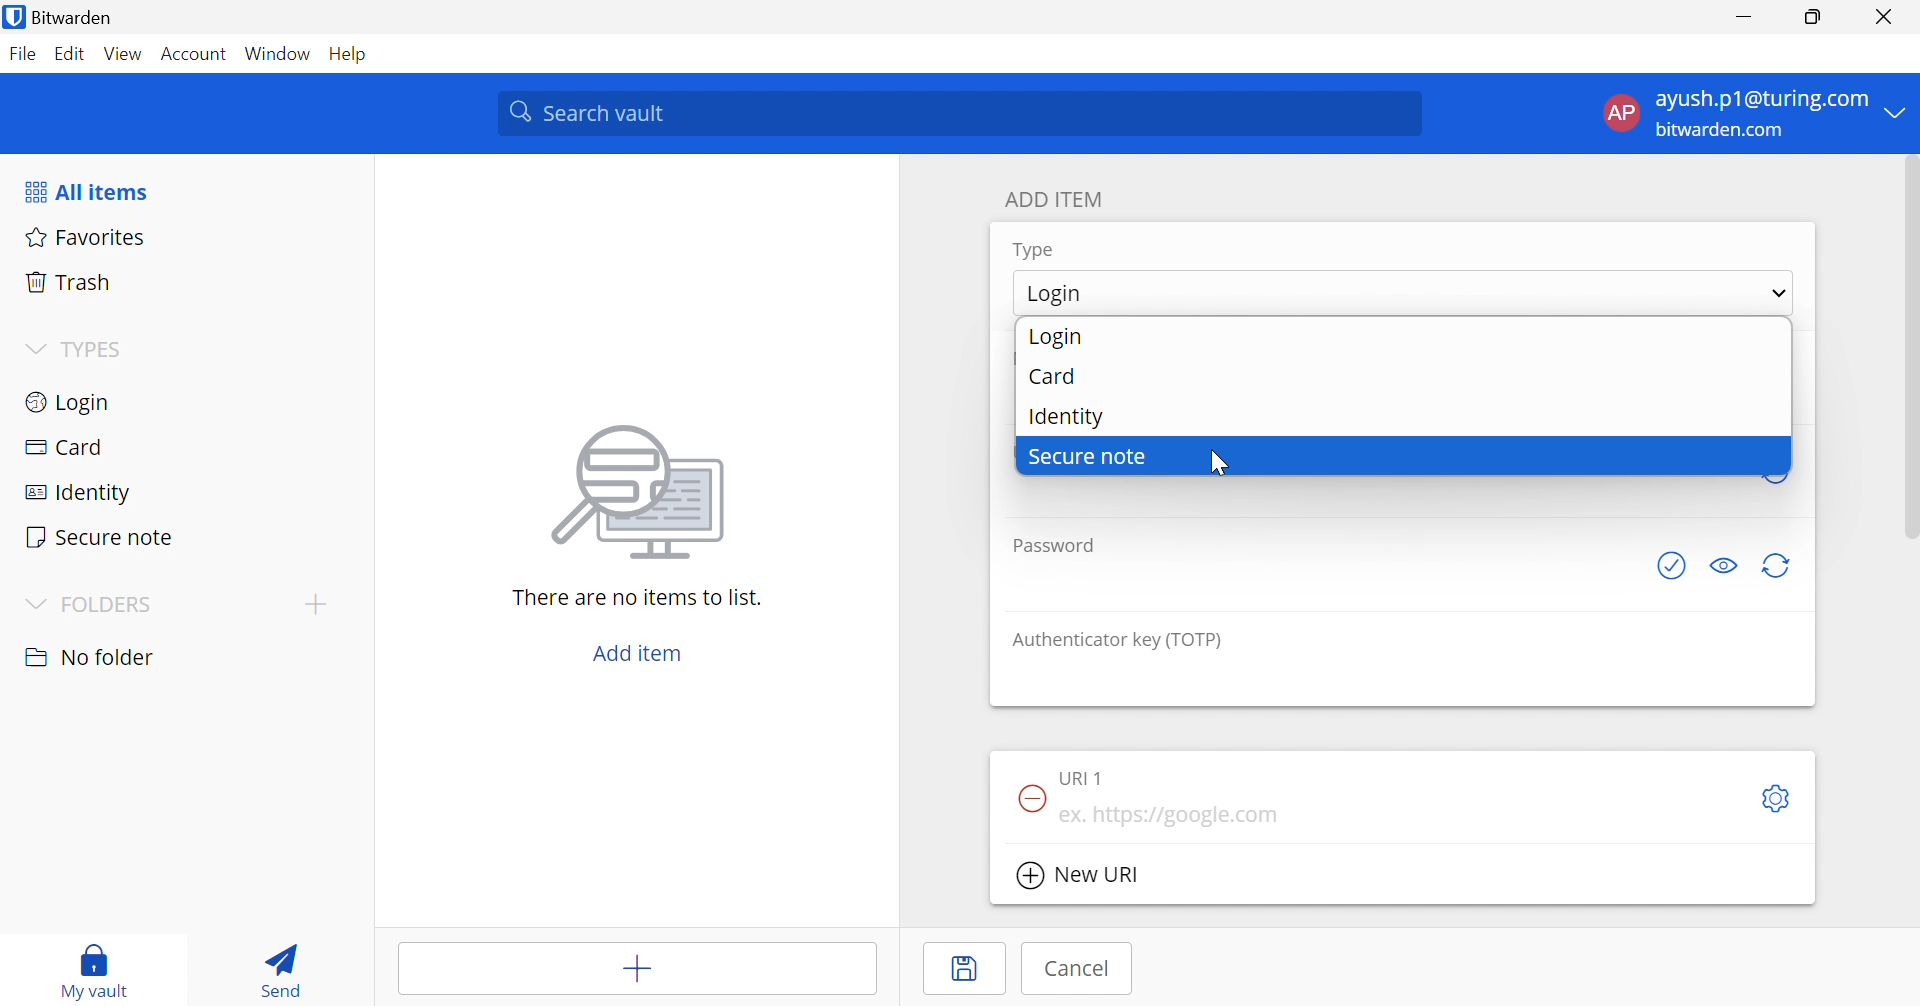  I want to click on Add item, so click(638, 969).